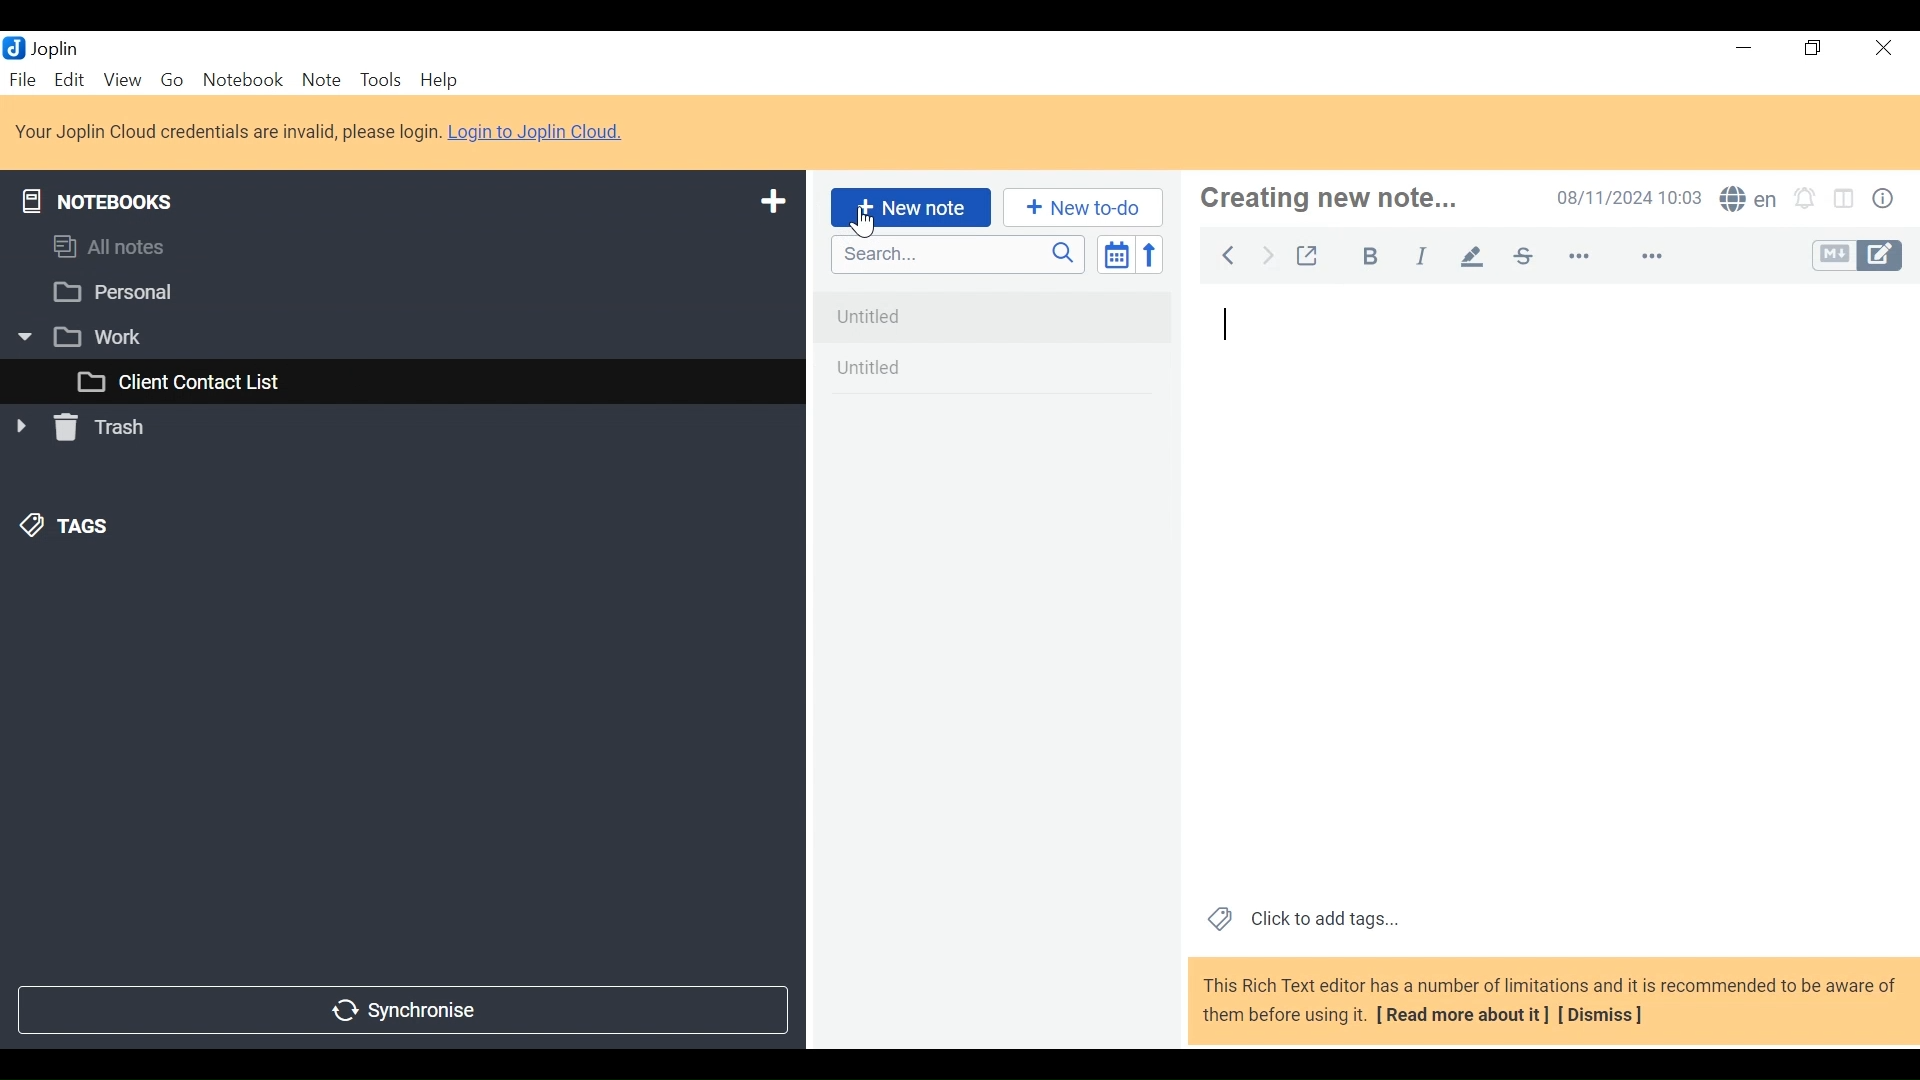 The width and height of the screenshot is (1920, 1080). What do you see at coordinates (1421, 256) in the screenshot?
I see `Italics` at bounding box center [1421, 256].